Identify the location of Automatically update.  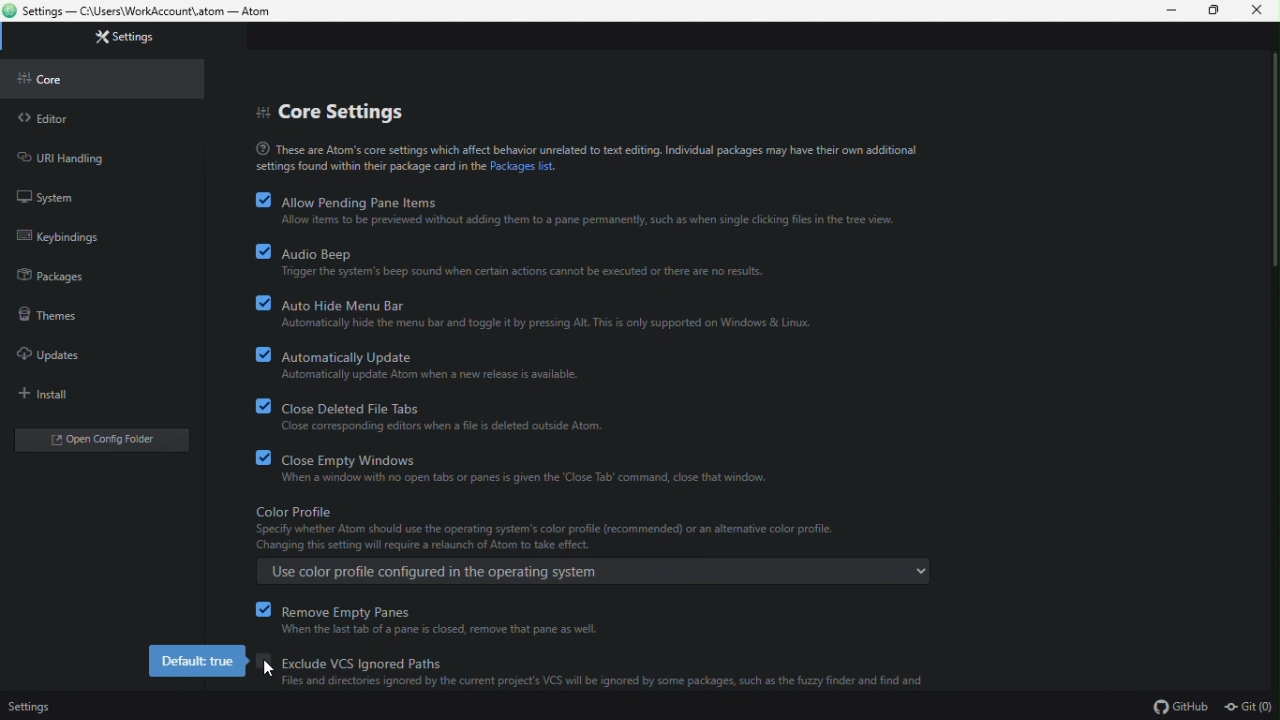
(597, 364).